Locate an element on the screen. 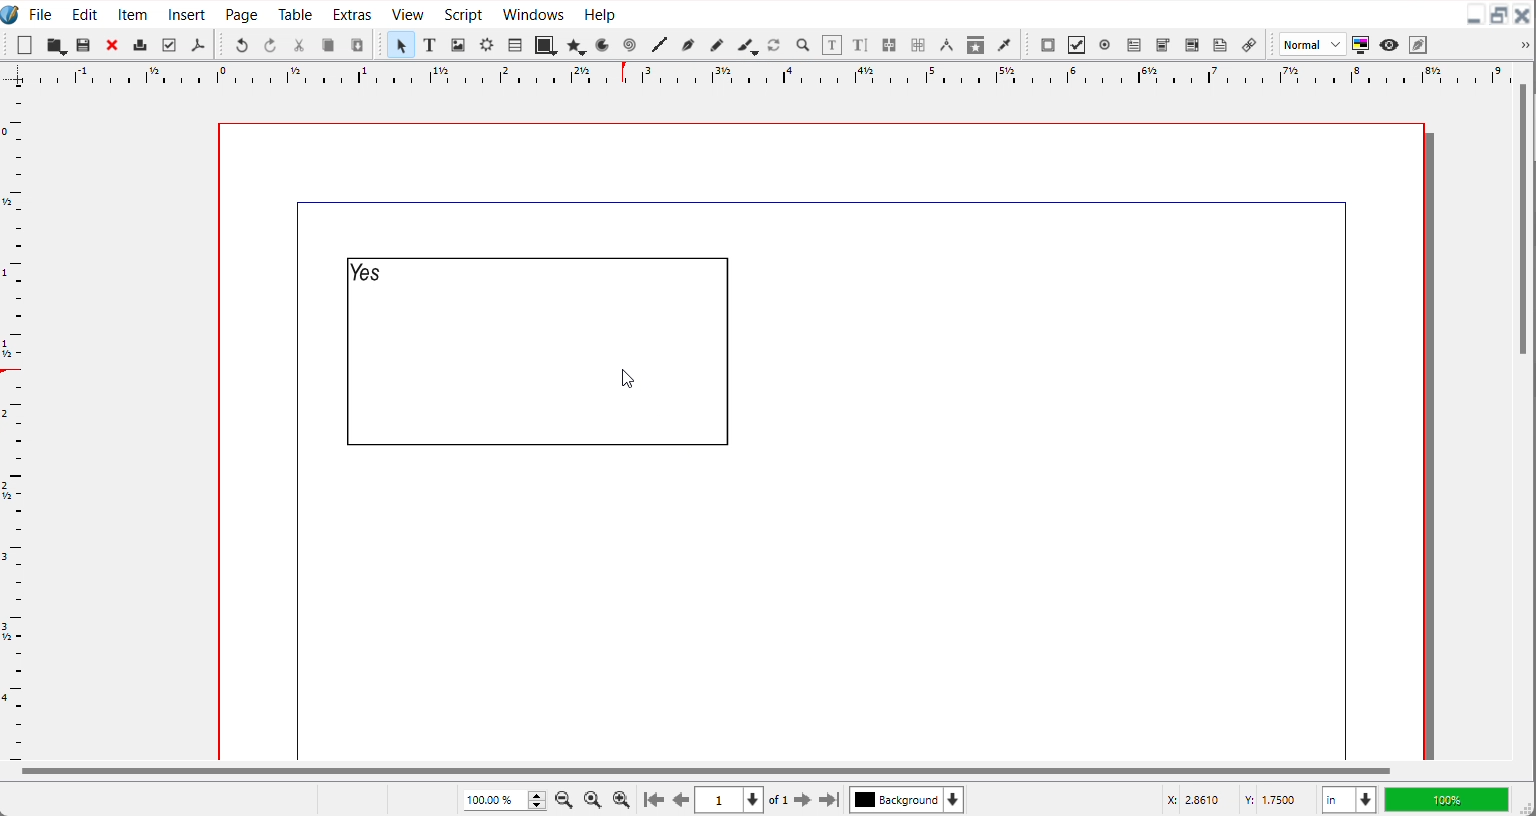 The height and width of the screenshot is (816, 1536). Drop down box is located at coordinates (1522, 45).